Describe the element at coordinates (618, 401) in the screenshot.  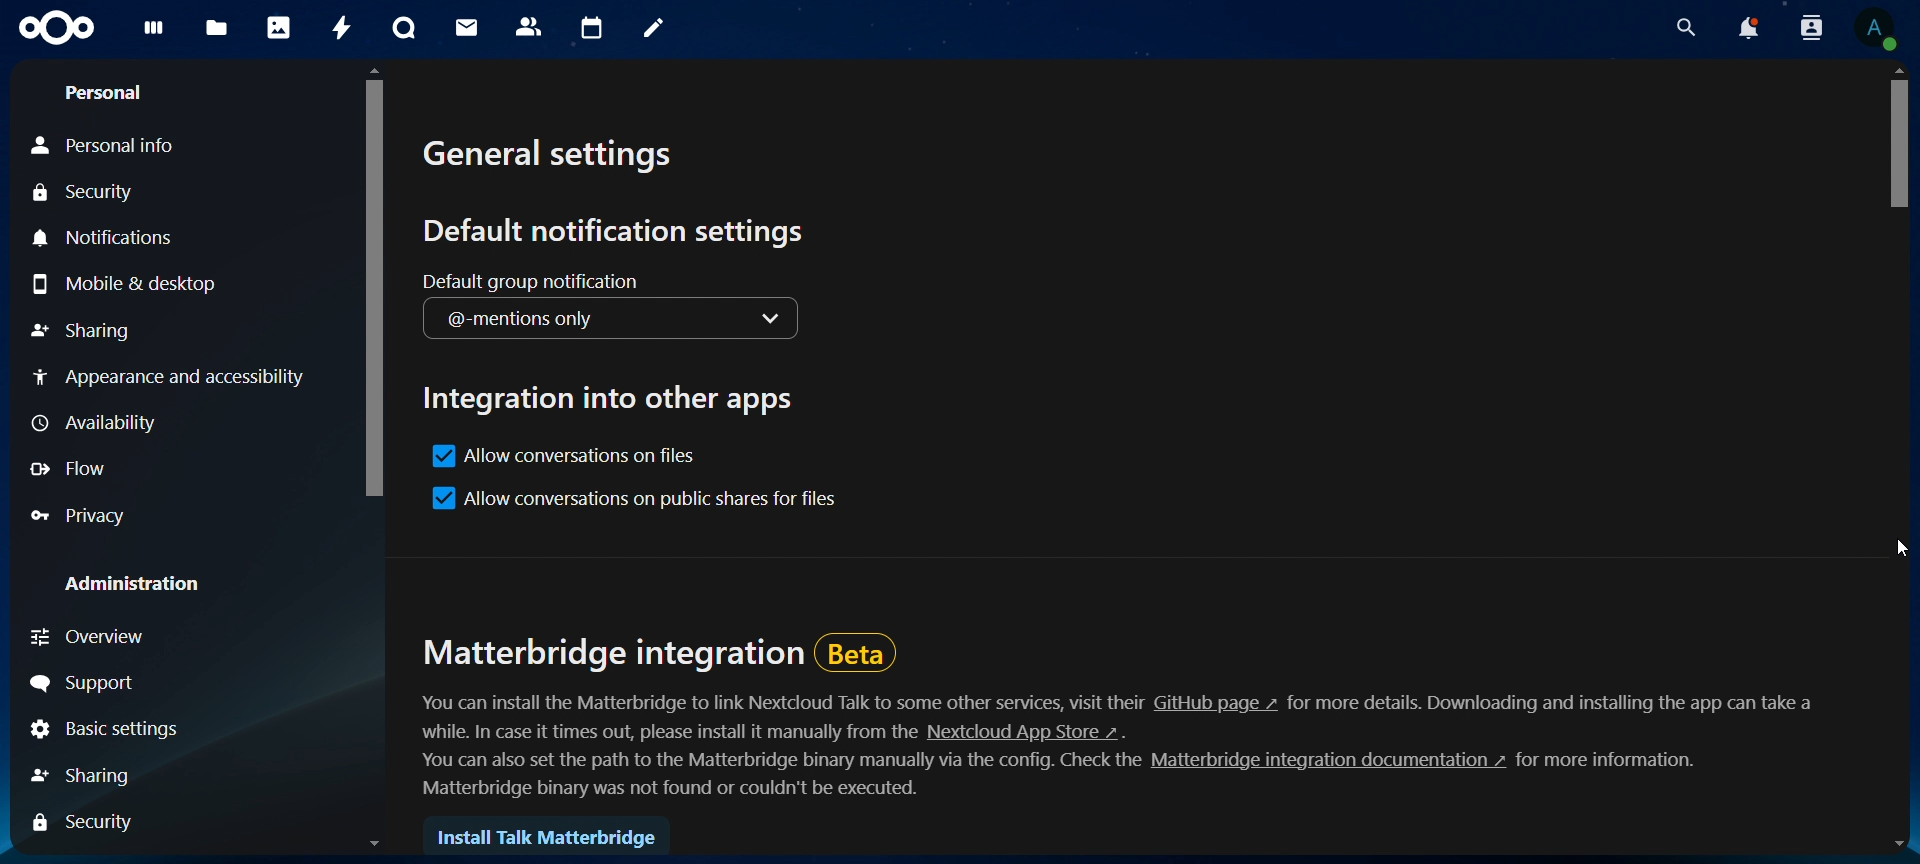
I see `integration into other apps` at that location.